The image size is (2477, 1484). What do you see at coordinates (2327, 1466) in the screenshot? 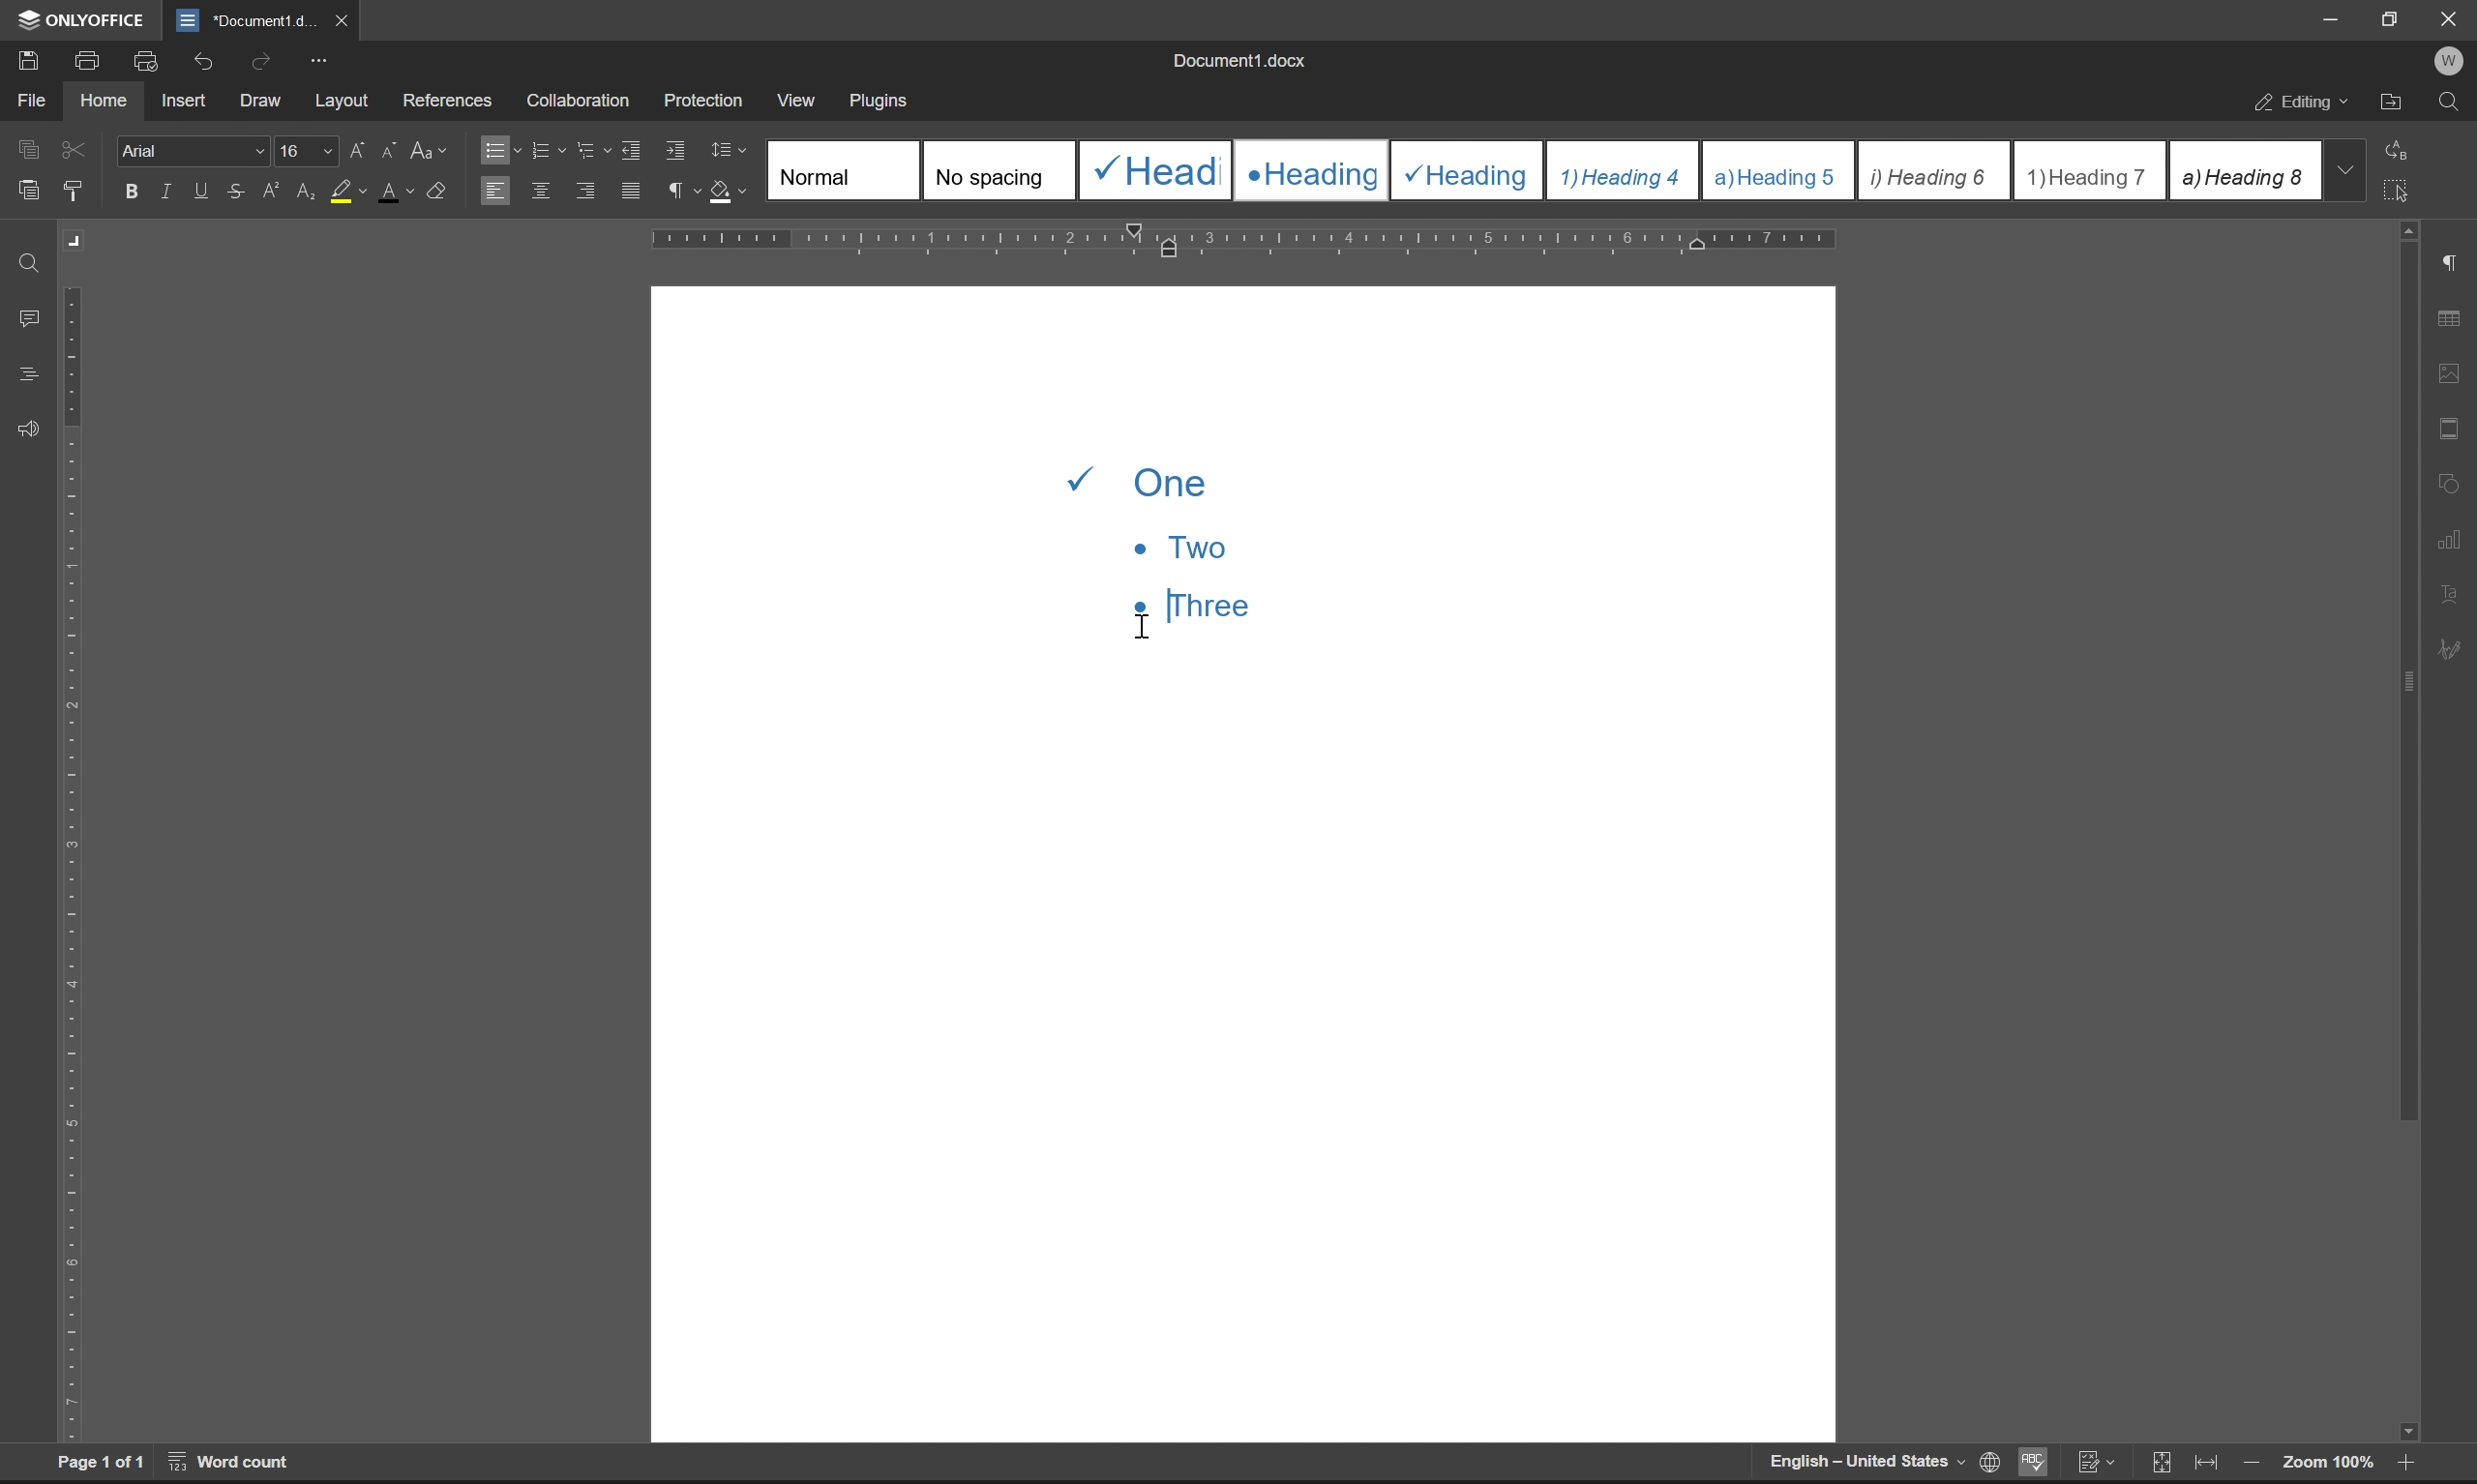
I see `zoom 100%` at bounding box center [2327, 1466].